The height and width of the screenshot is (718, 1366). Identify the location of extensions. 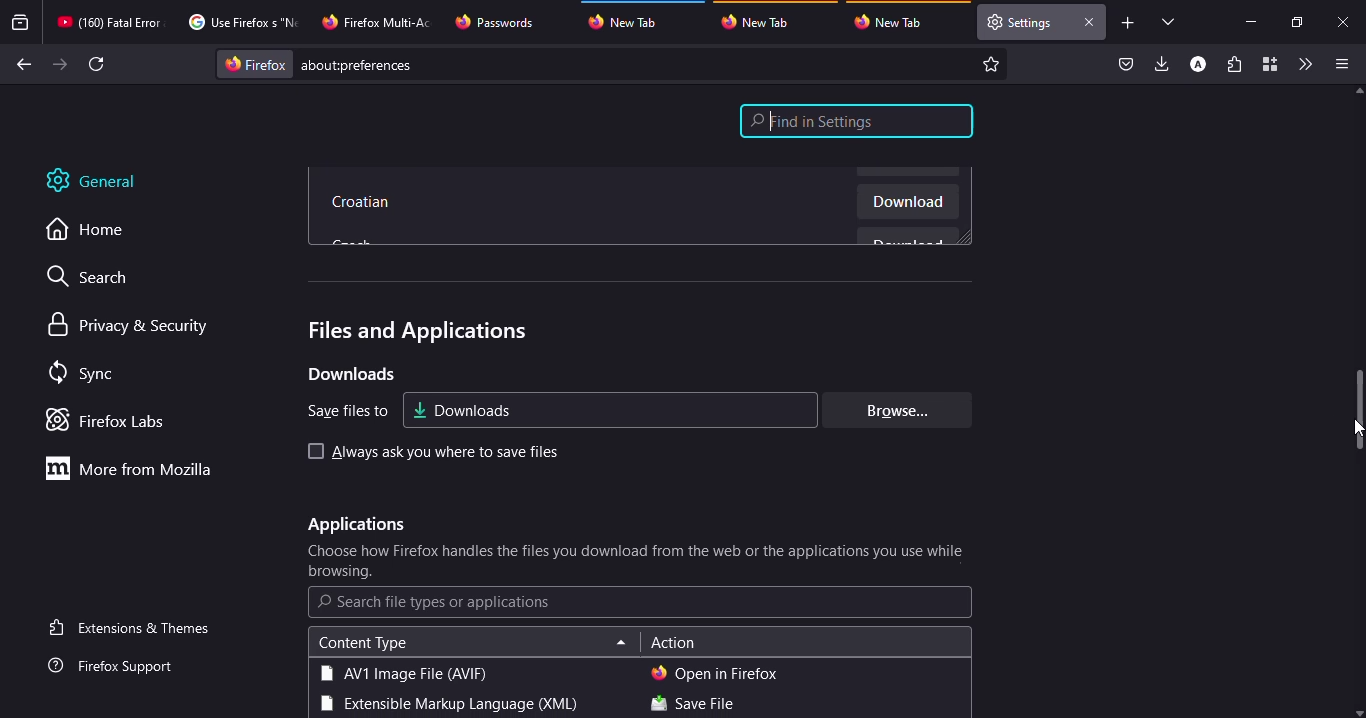
(1234, 66).